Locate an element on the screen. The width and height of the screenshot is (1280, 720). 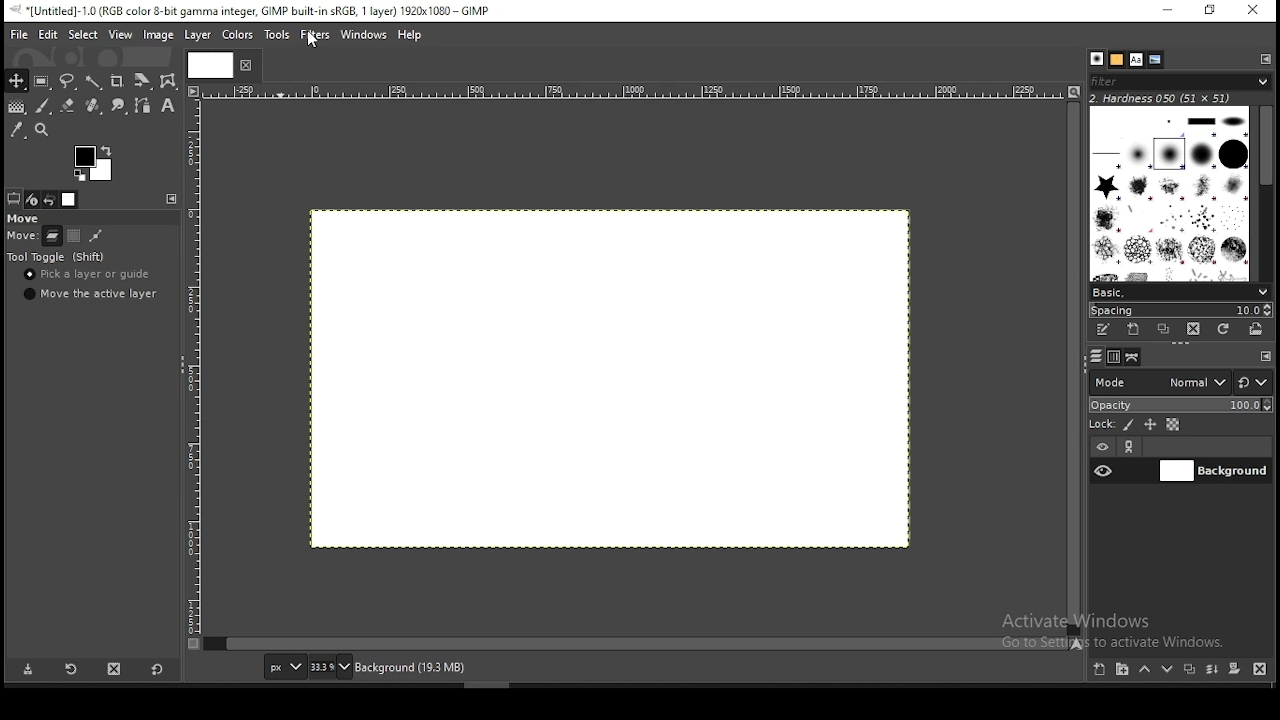
select is located at coordinates (80, 34).